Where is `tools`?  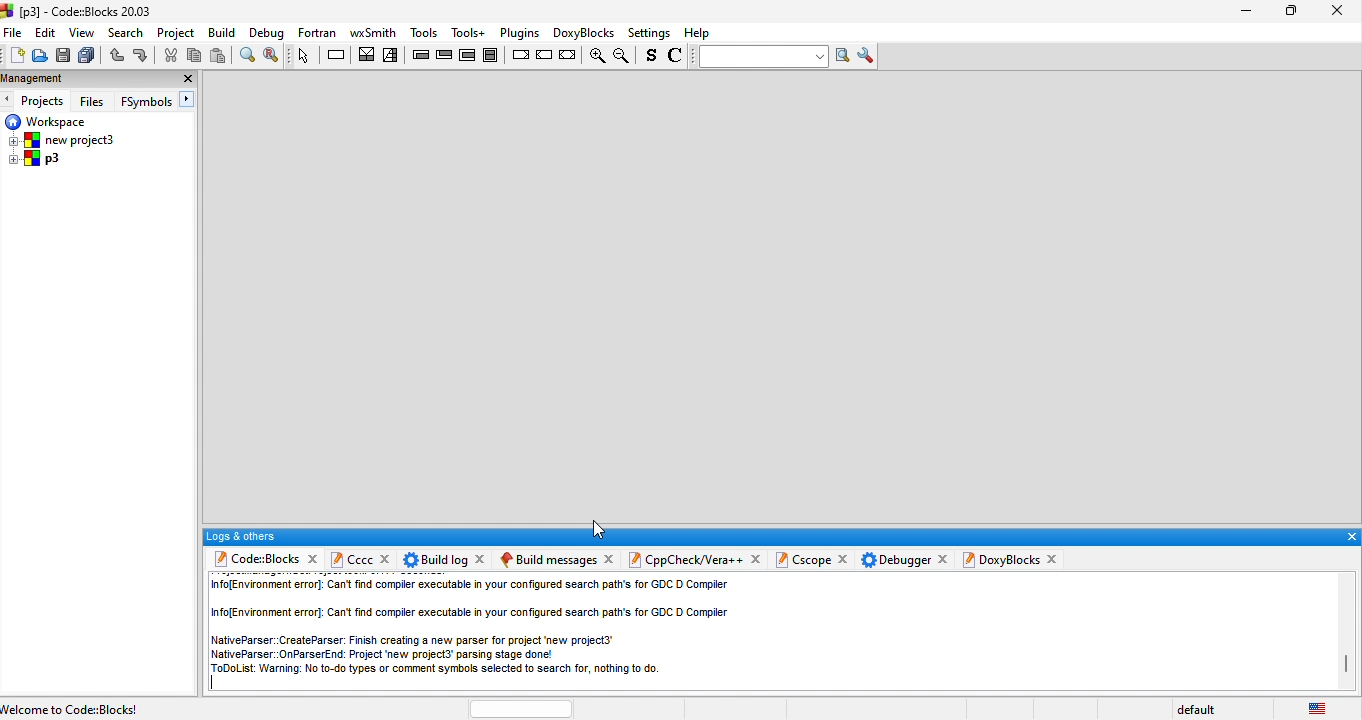 tools is located at coordinates (423, 30).